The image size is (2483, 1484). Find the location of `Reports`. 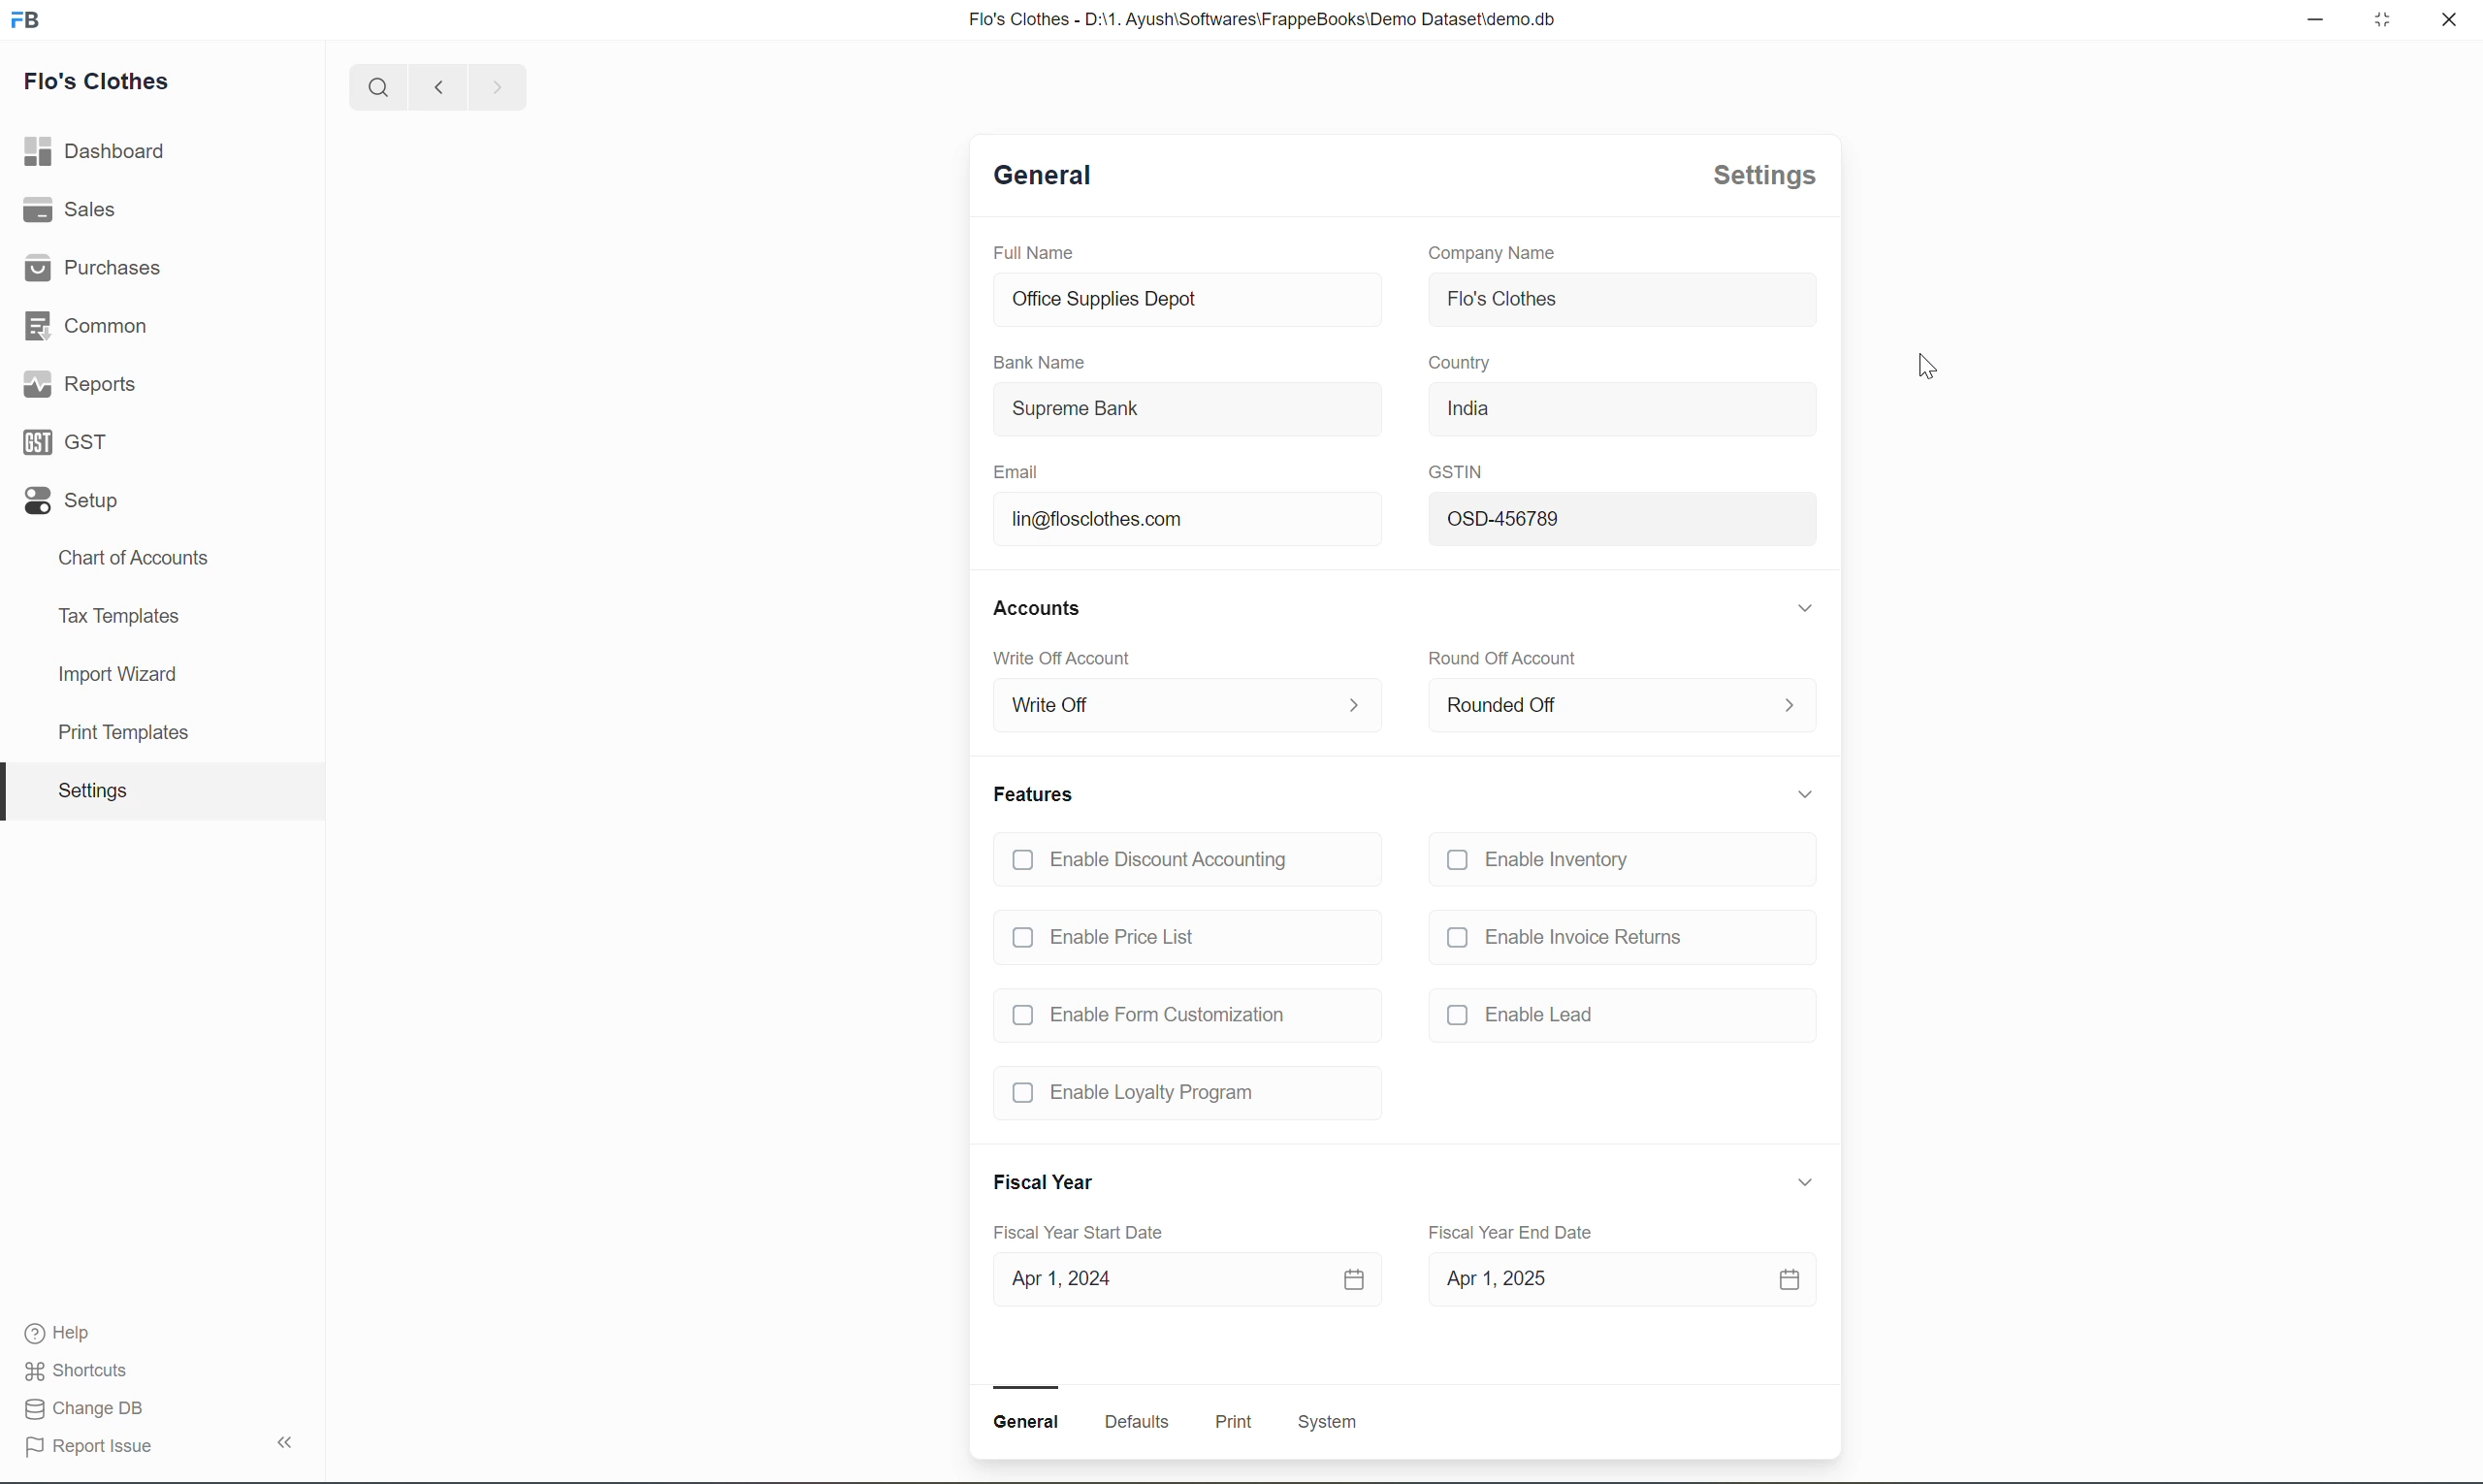

Reports is located at coordinates (80, 388).